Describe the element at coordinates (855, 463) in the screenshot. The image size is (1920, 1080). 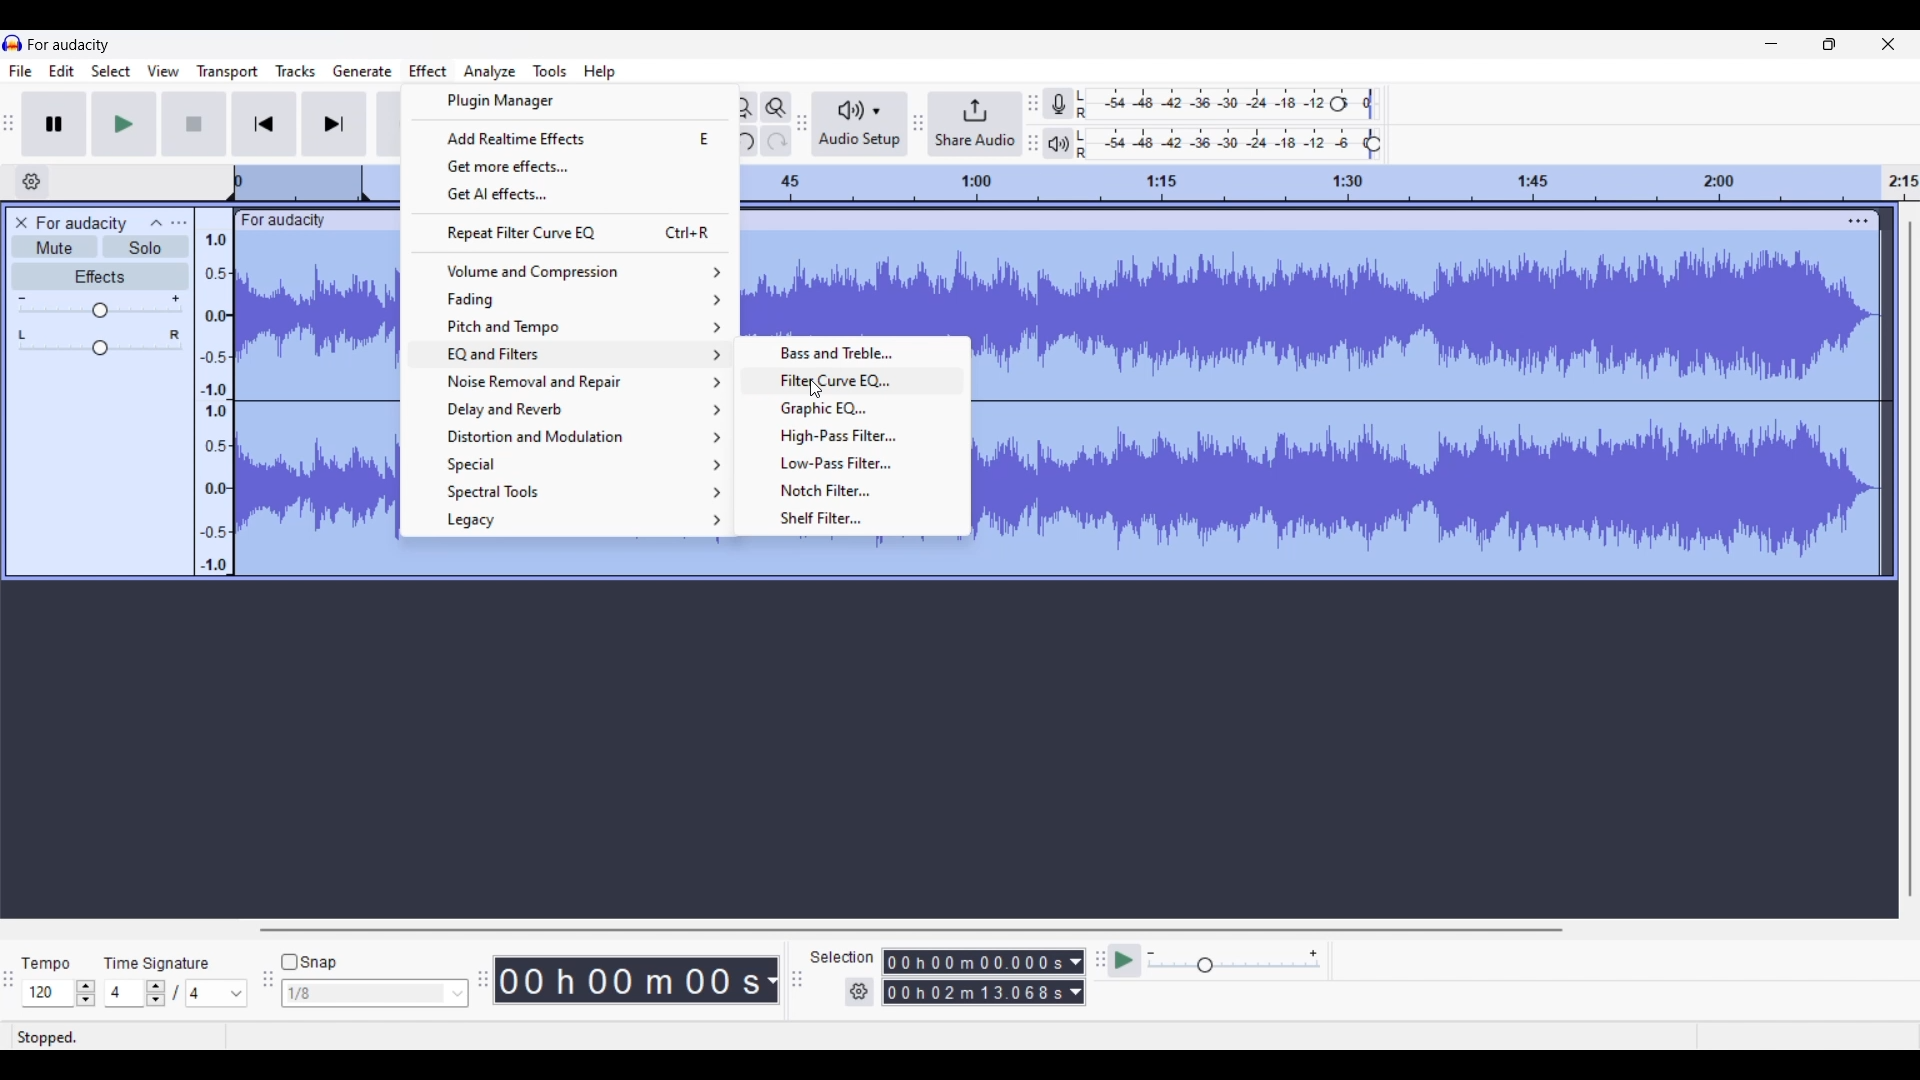
I see `Low pass filter` at that location.